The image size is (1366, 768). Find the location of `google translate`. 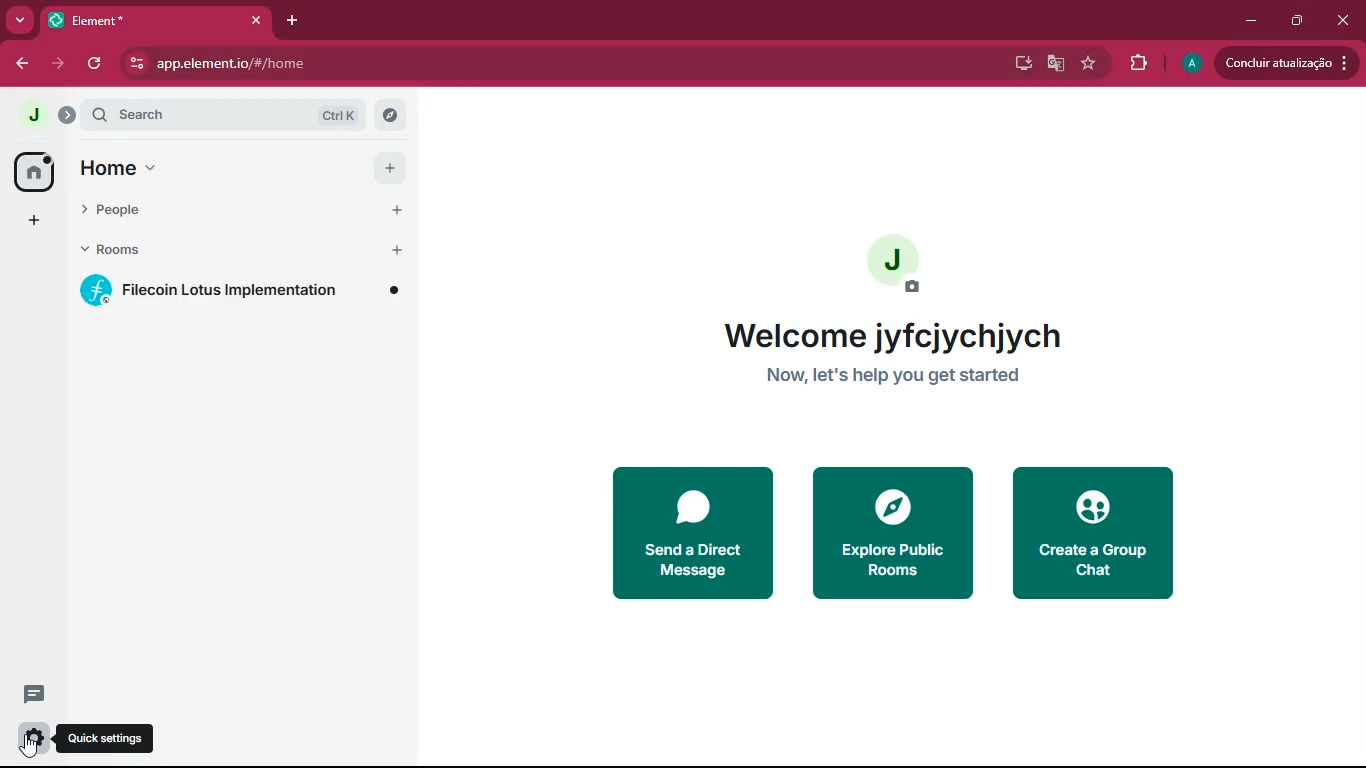

google translate is located at coordinates (1056, 64).